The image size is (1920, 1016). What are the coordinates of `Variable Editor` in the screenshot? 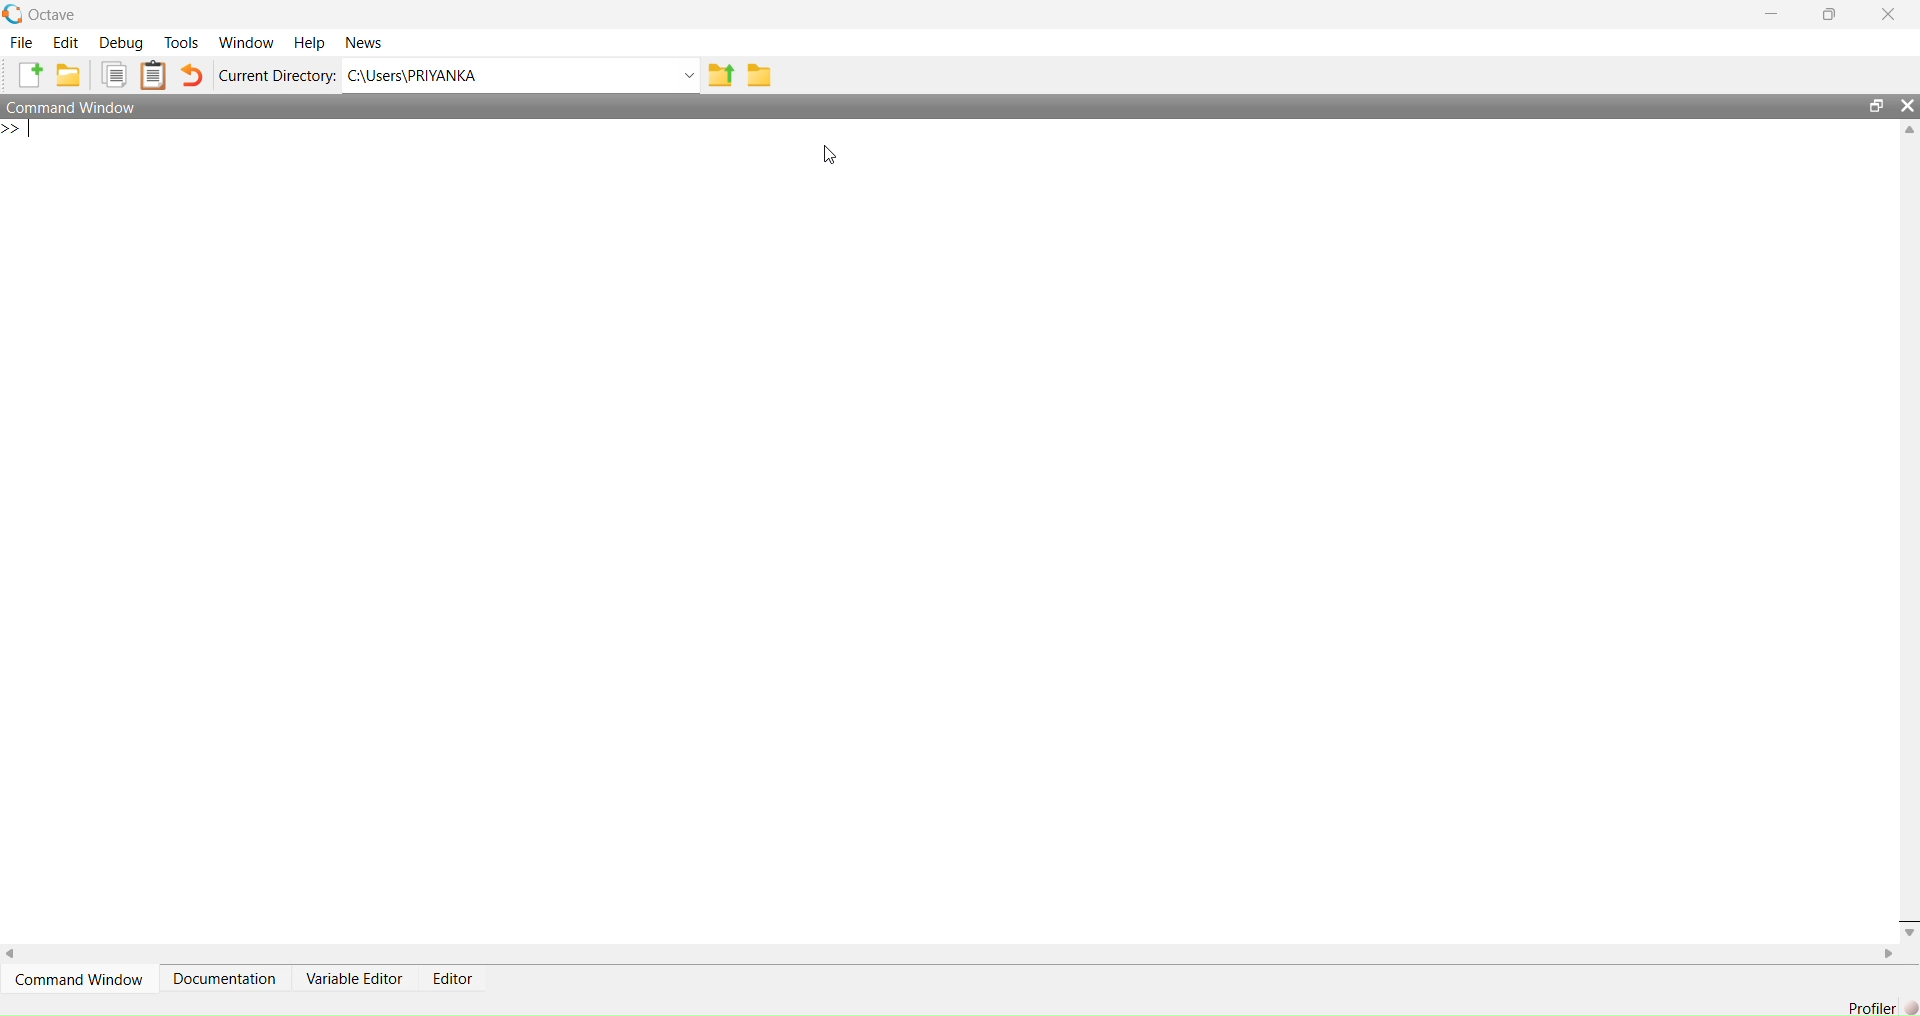 It's located at (355, 978).